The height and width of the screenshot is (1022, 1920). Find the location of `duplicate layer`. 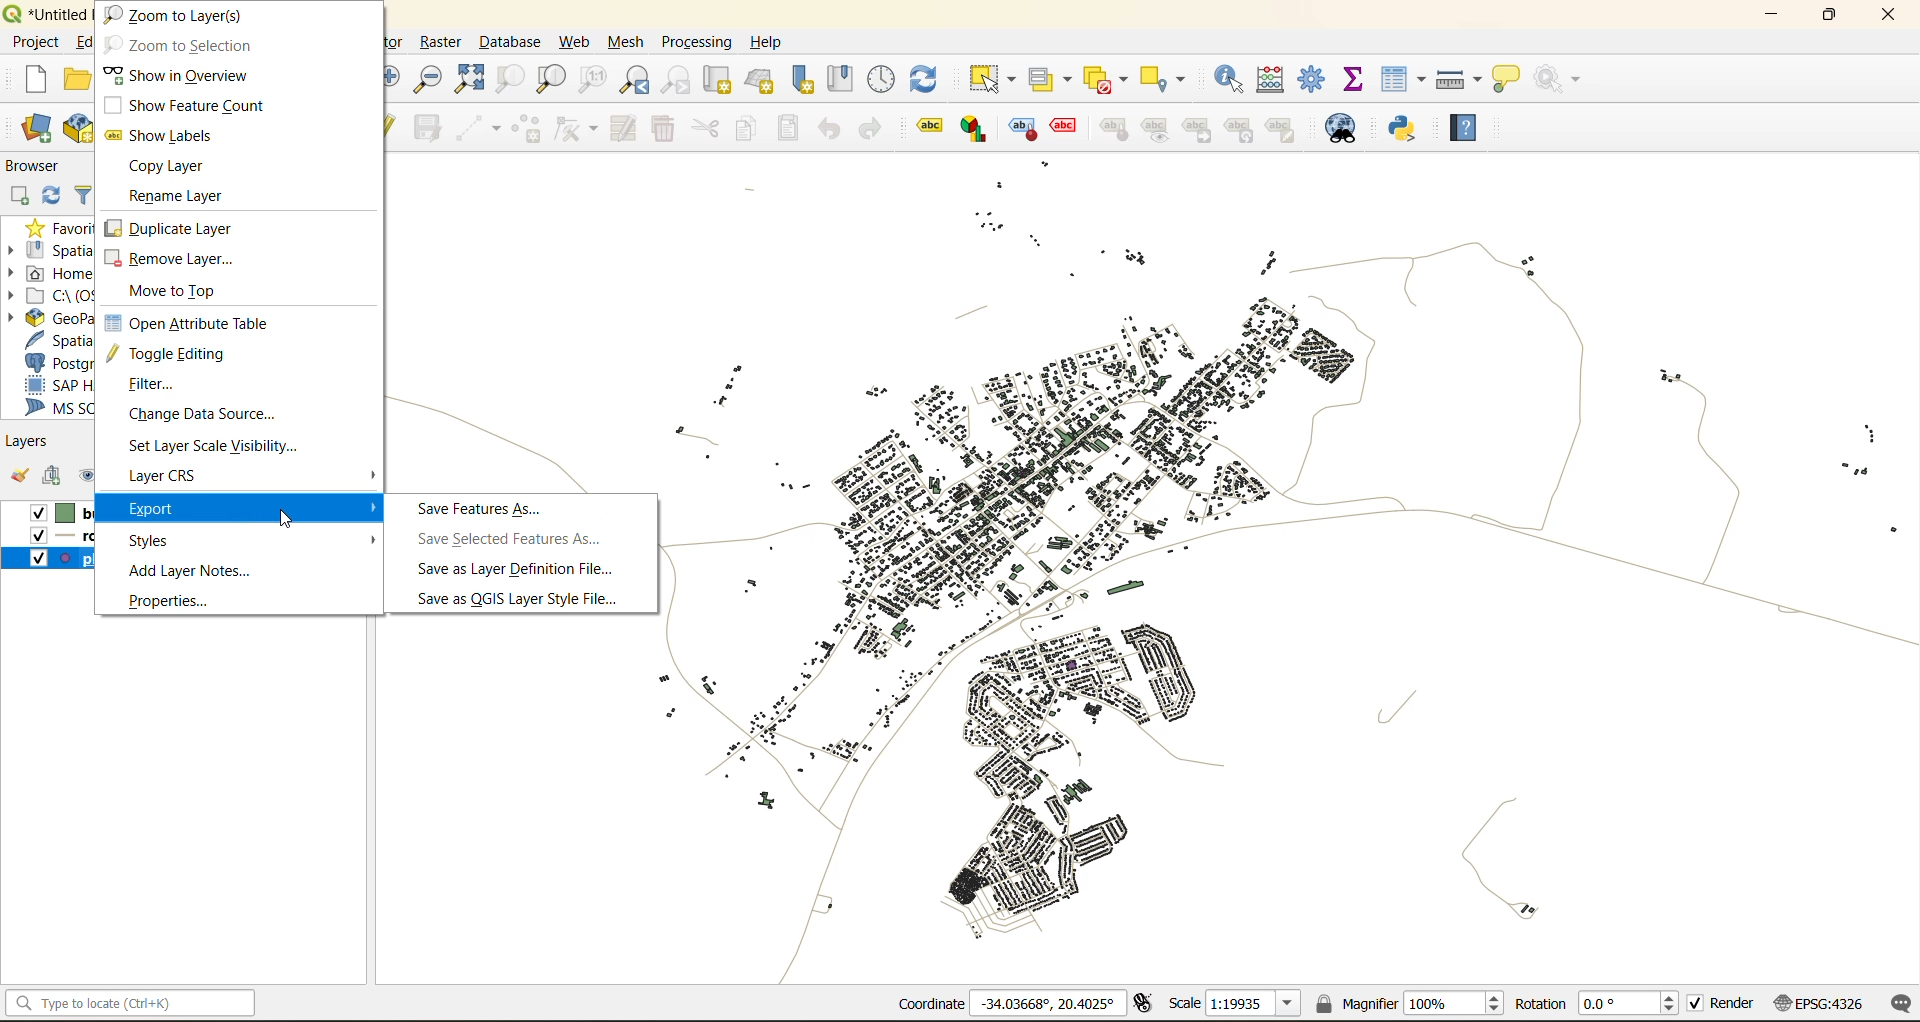

duplicate layer is located at coordinates (175, 228).